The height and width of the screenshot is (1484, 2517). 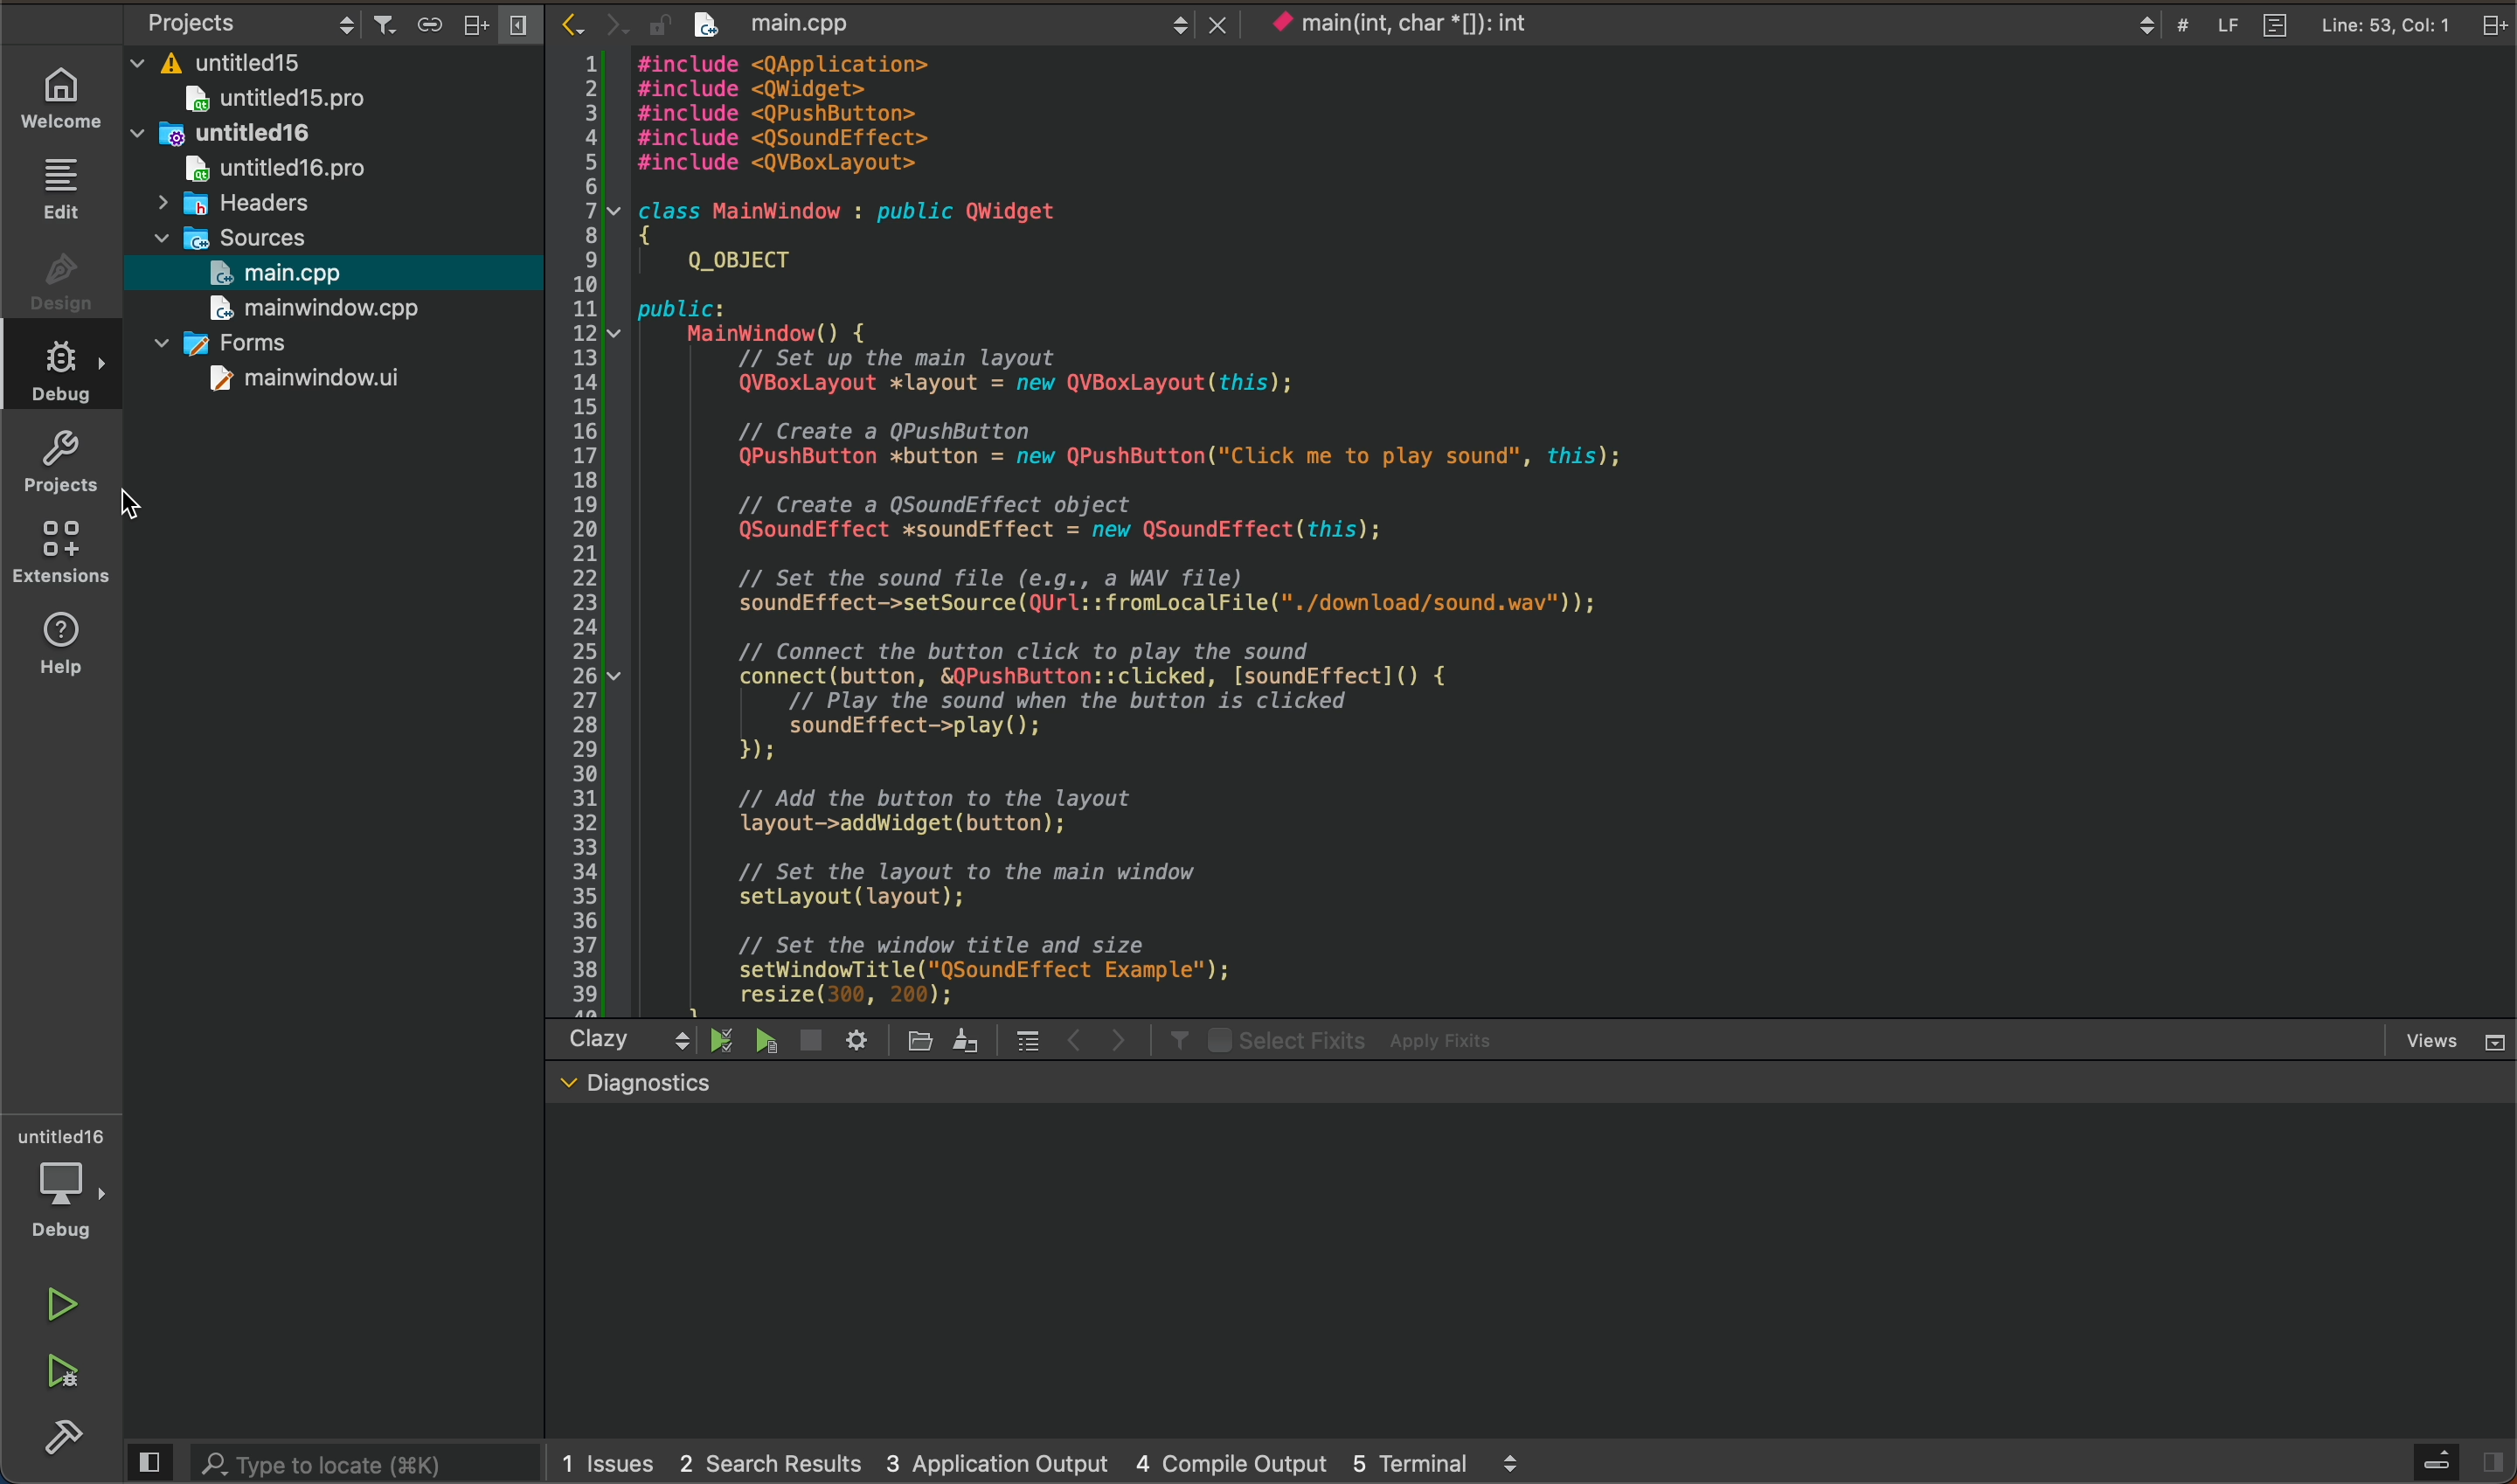 I want to click on , so click(x=316, y=381).